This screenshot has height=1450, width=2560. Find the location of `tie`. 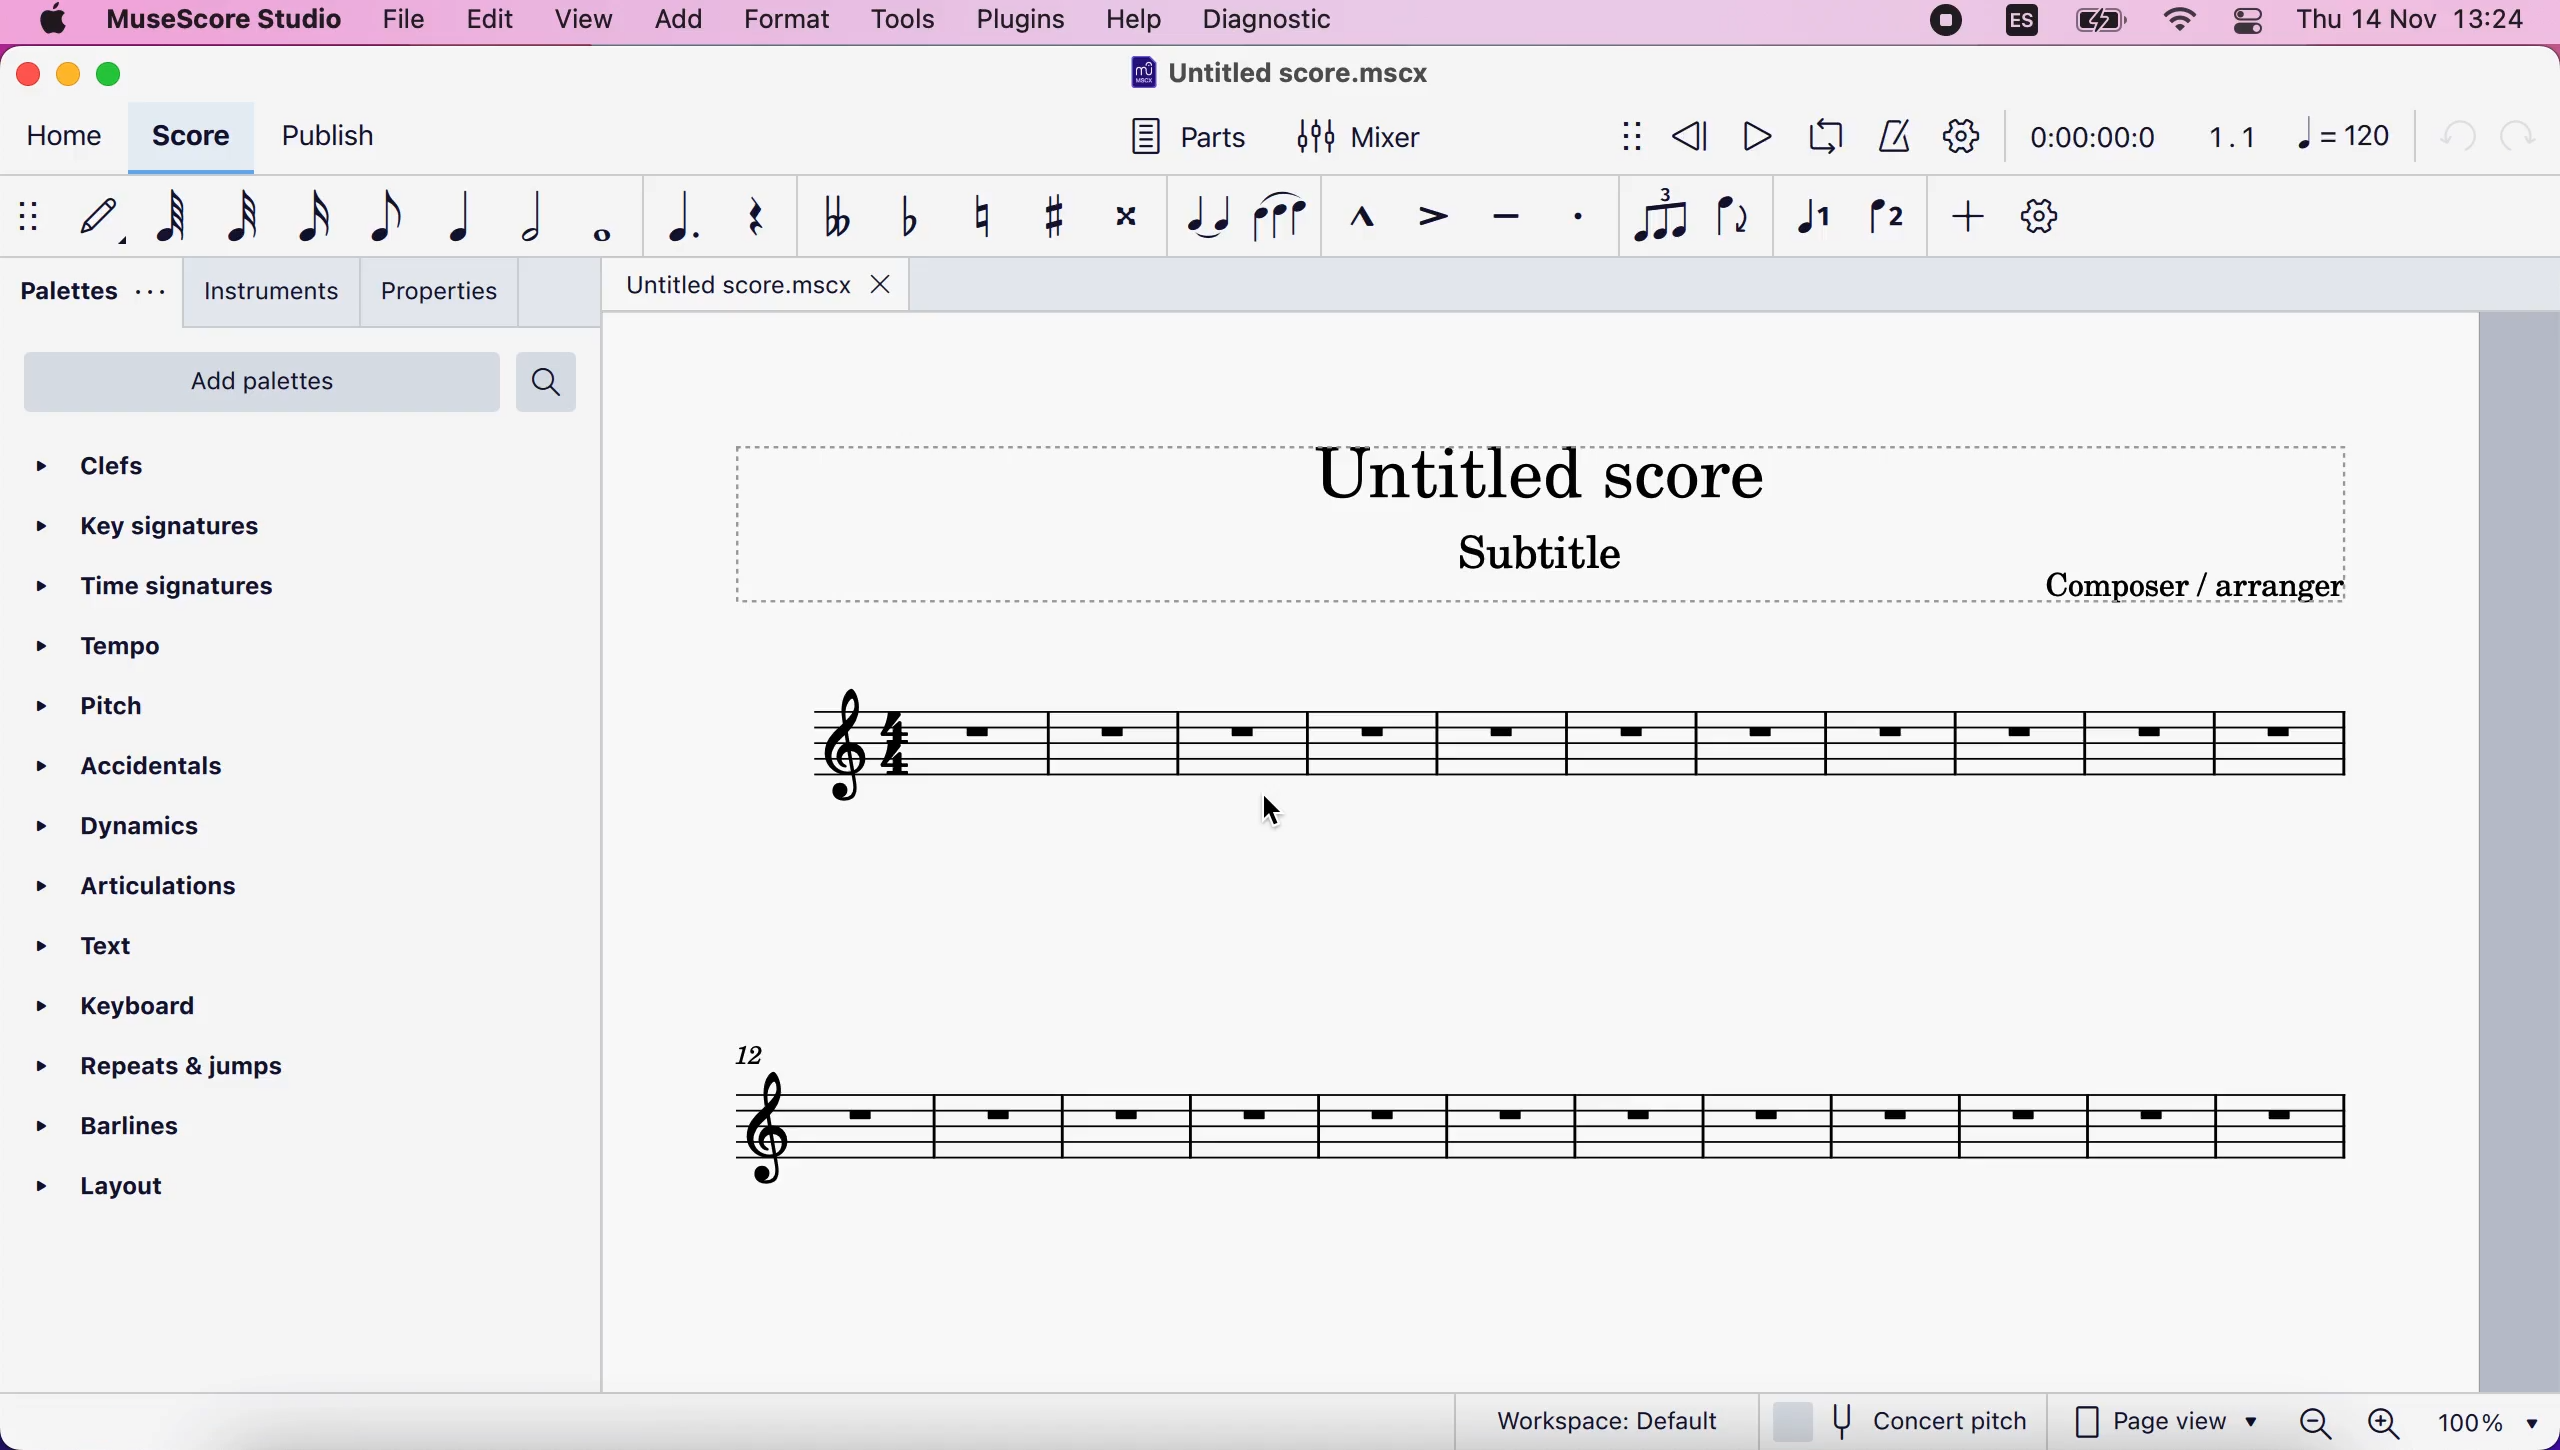

tie is located at coordinates (1200, 220).